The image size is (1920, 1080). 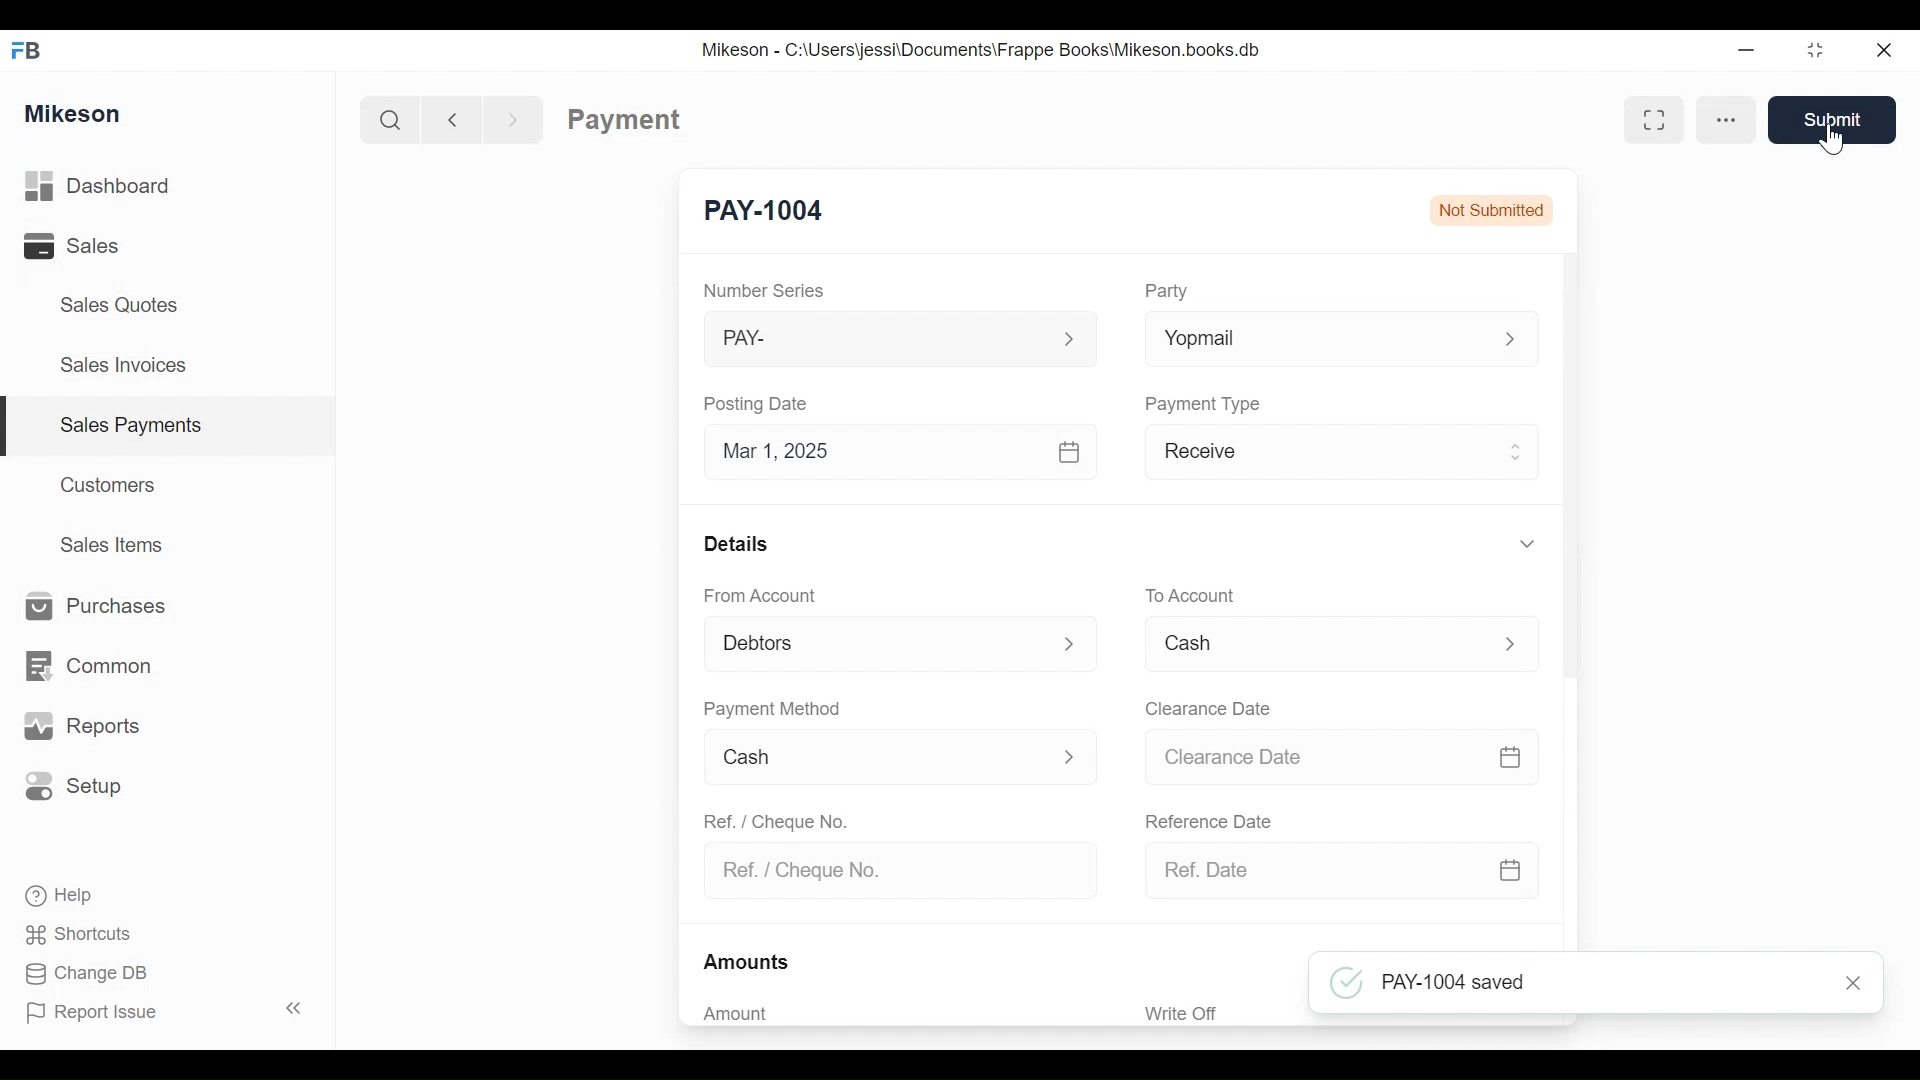 What do you see at coordinates (110, 305) in the screenshot?
I see `Sales Quotes` at bounding box center [110, 305].